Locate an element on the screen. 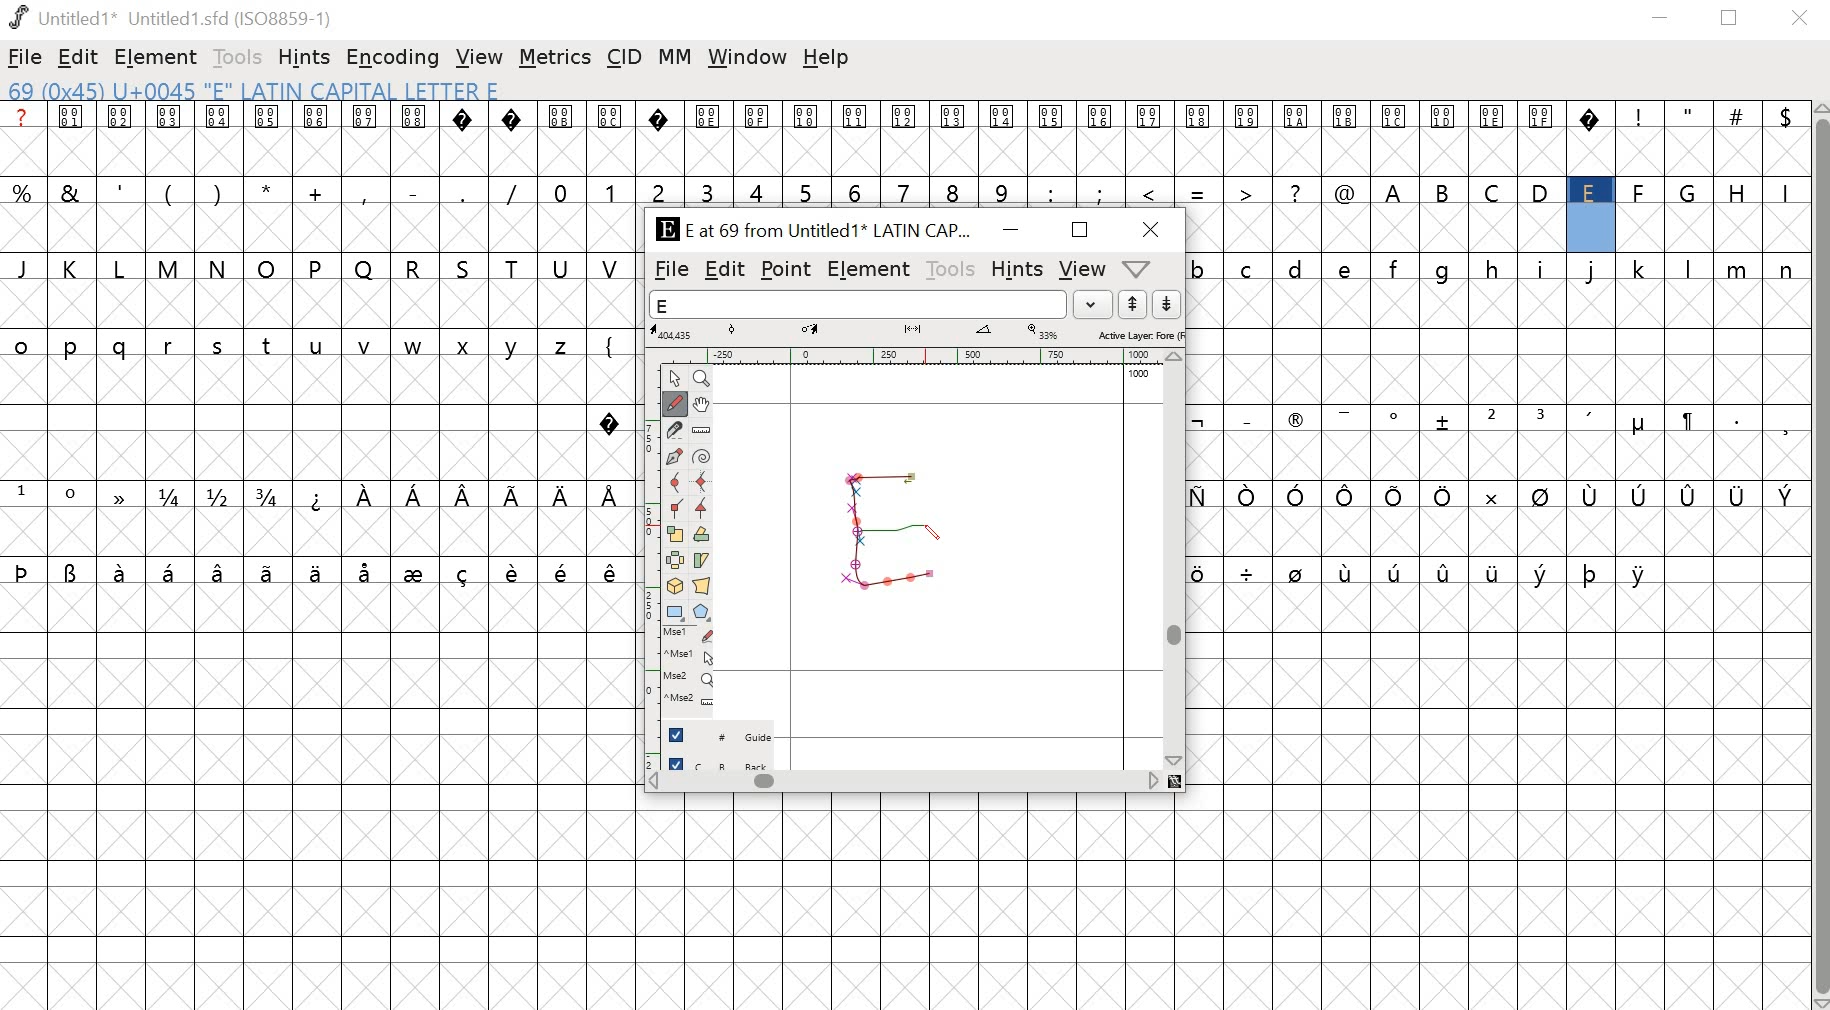 Image resolution: width=1830 pixels, height=1010 pixels. file is located at coordinates (671, 270).